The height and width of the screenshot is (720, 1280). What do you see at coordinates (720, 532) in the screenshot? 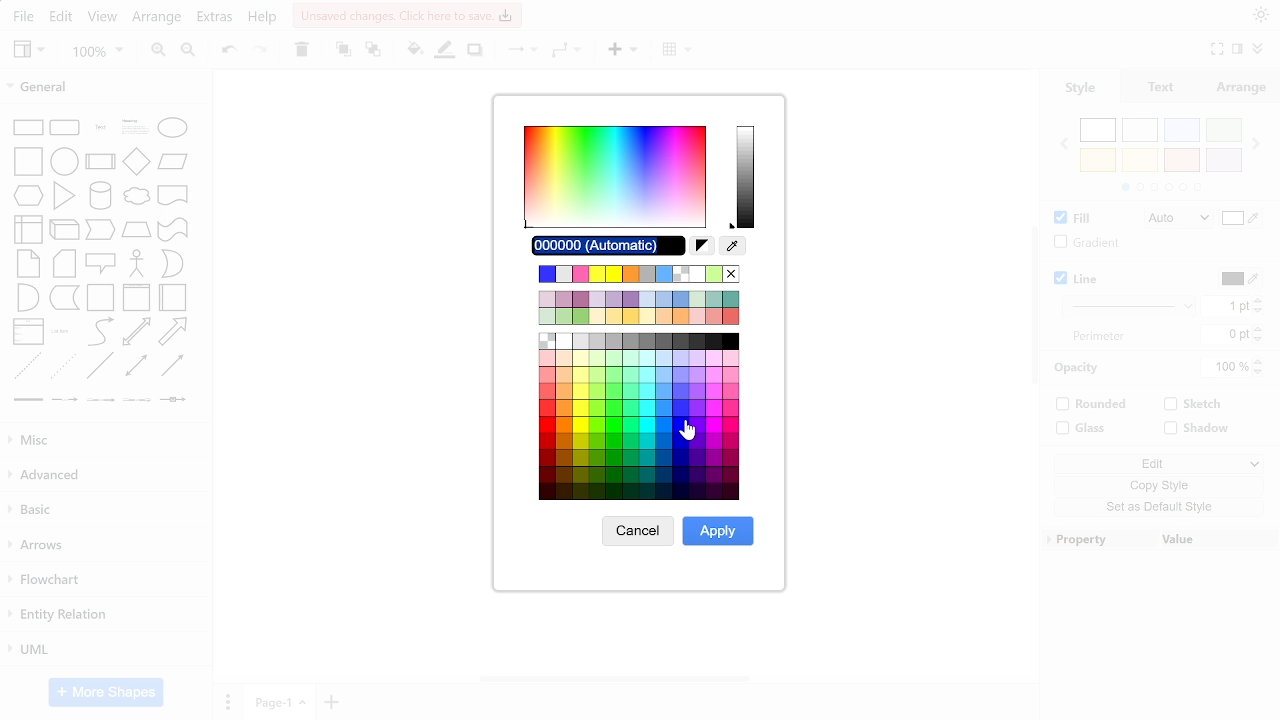
I see `apply` at bounding box center [720, 532].